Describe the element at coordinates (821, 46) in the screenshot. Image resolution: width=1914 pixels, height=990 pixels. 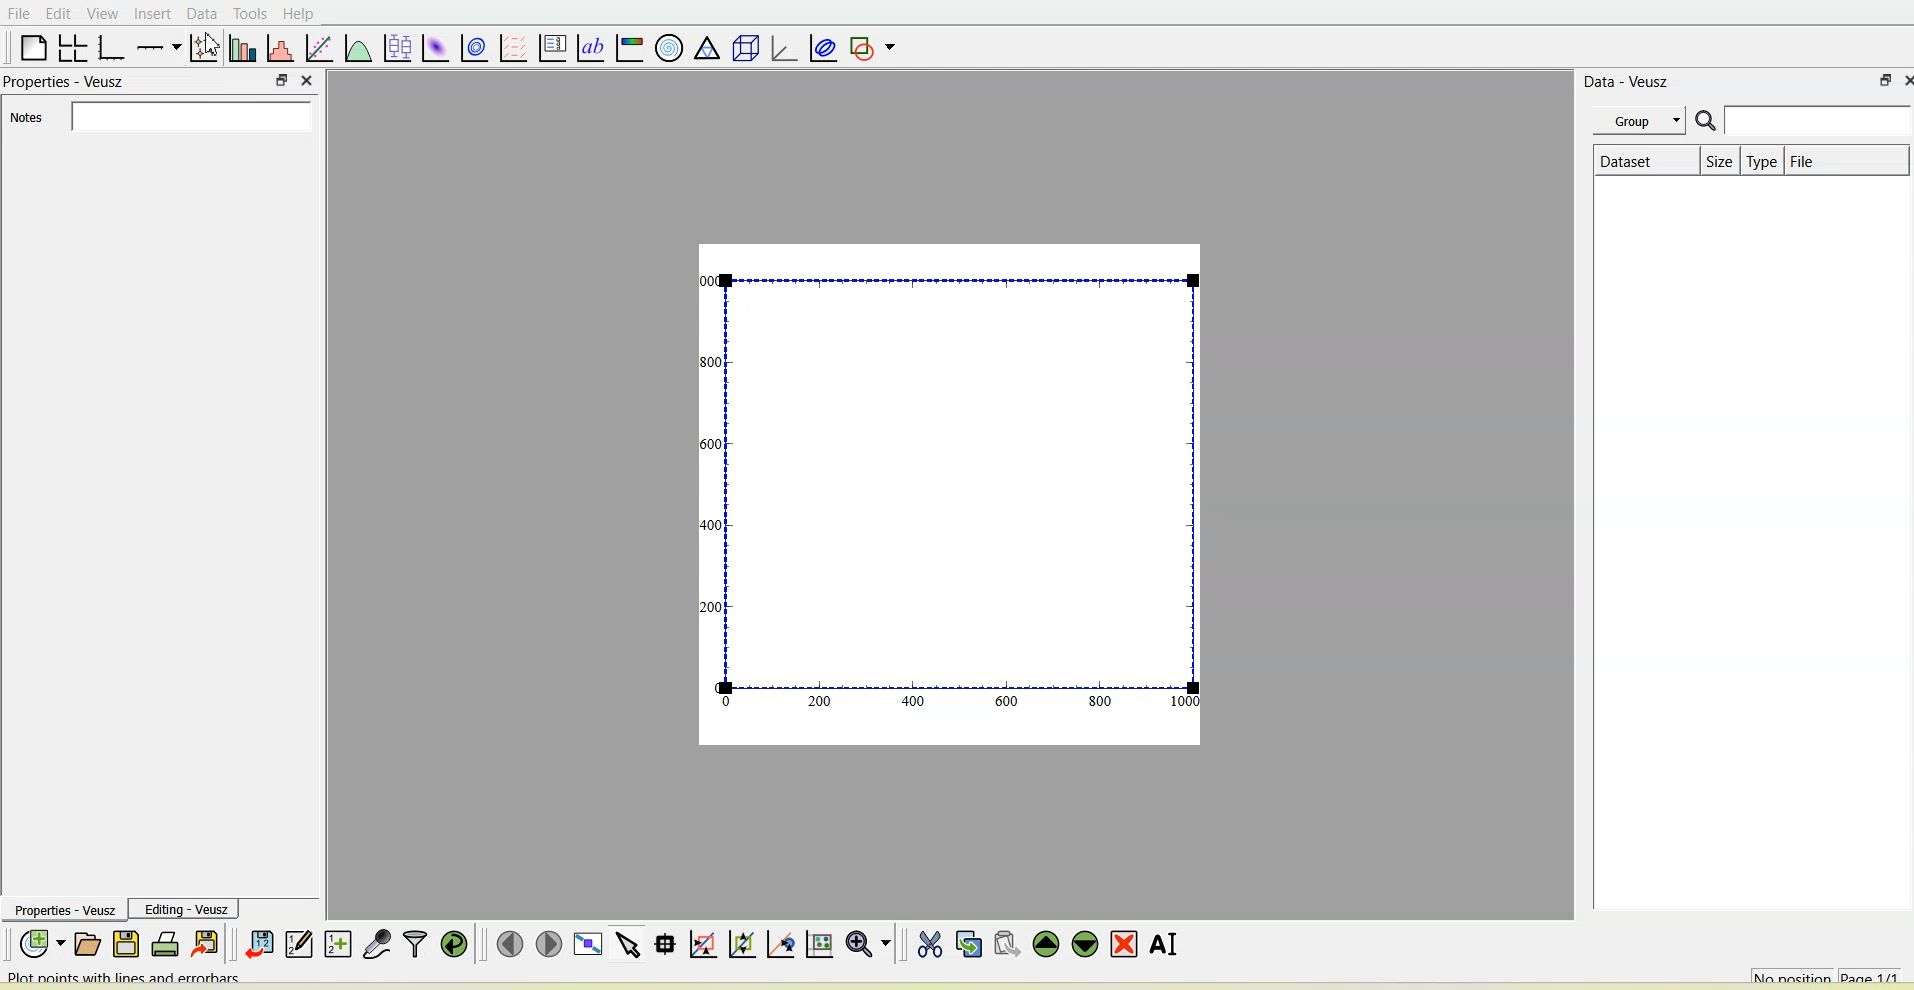
I see `Plot covariance ellipses` at that location.